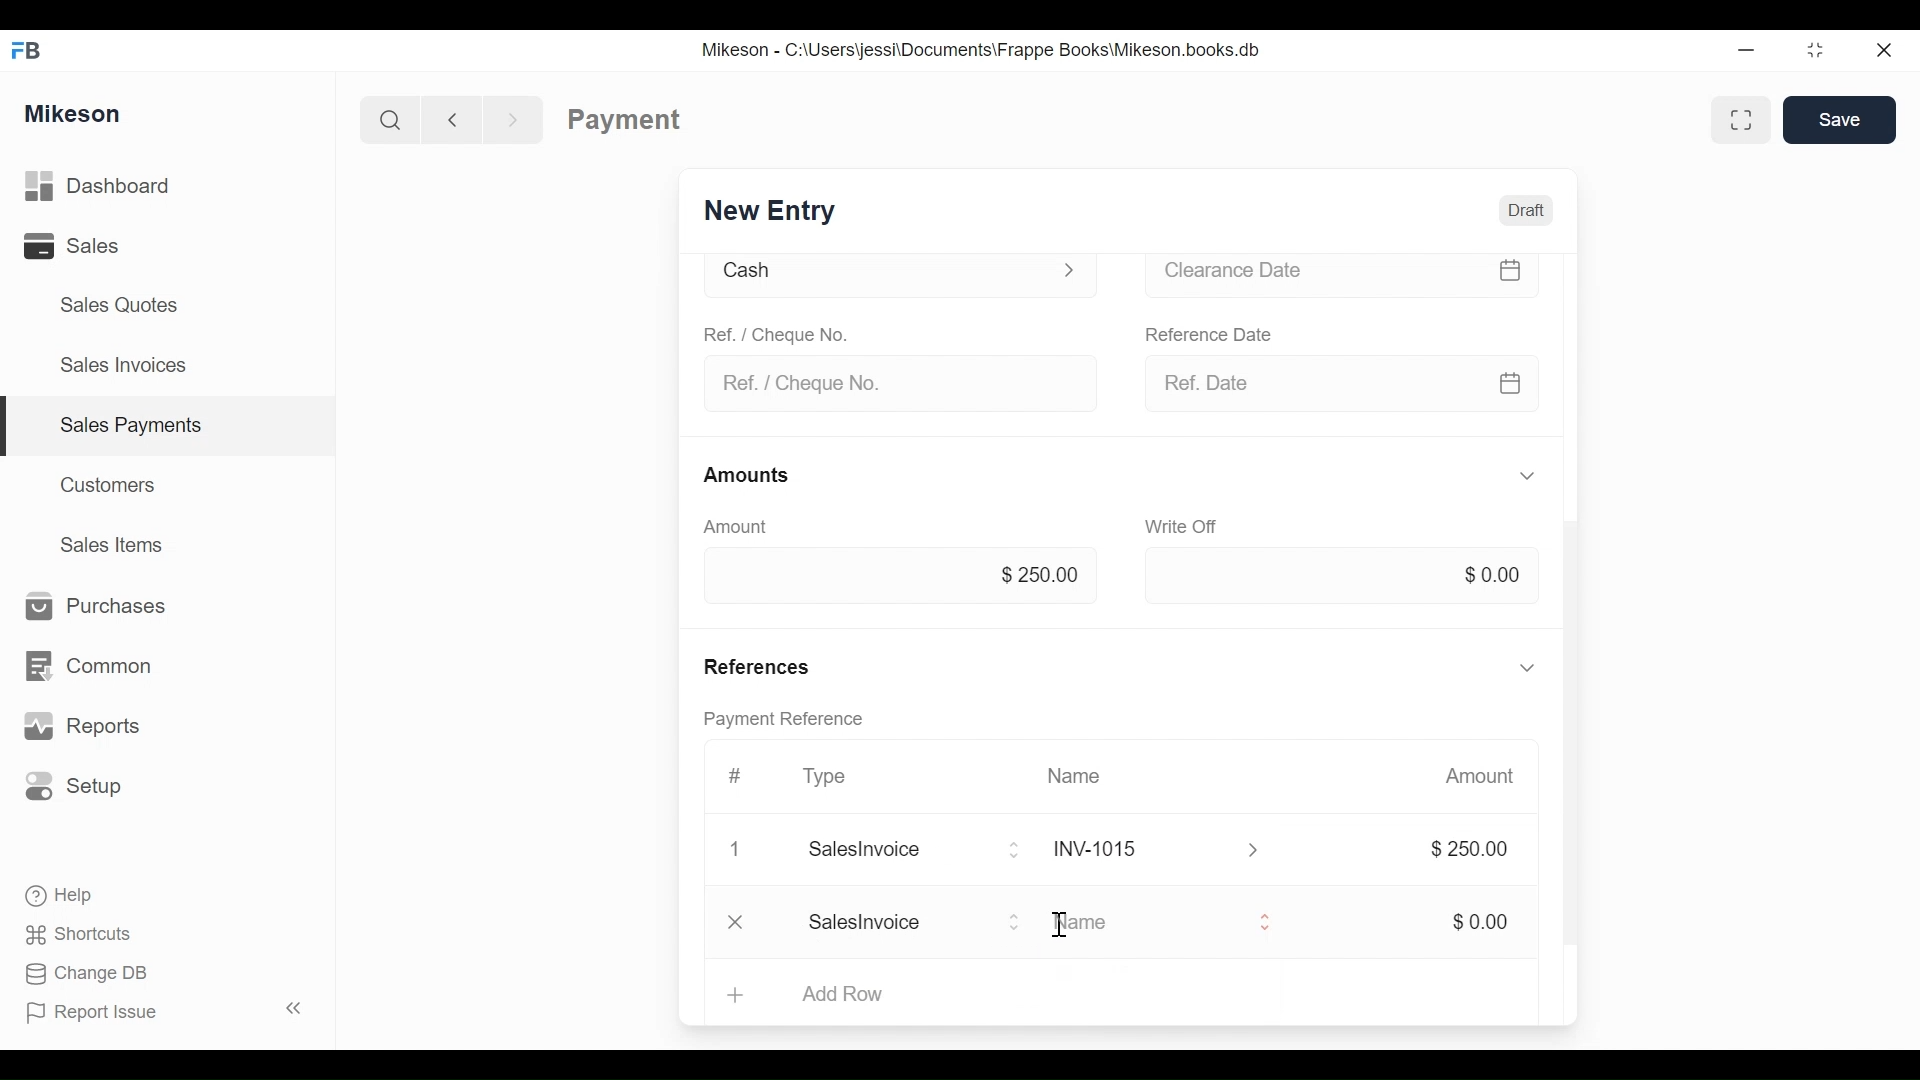  I want to click on Purchases, so click(95, 606).